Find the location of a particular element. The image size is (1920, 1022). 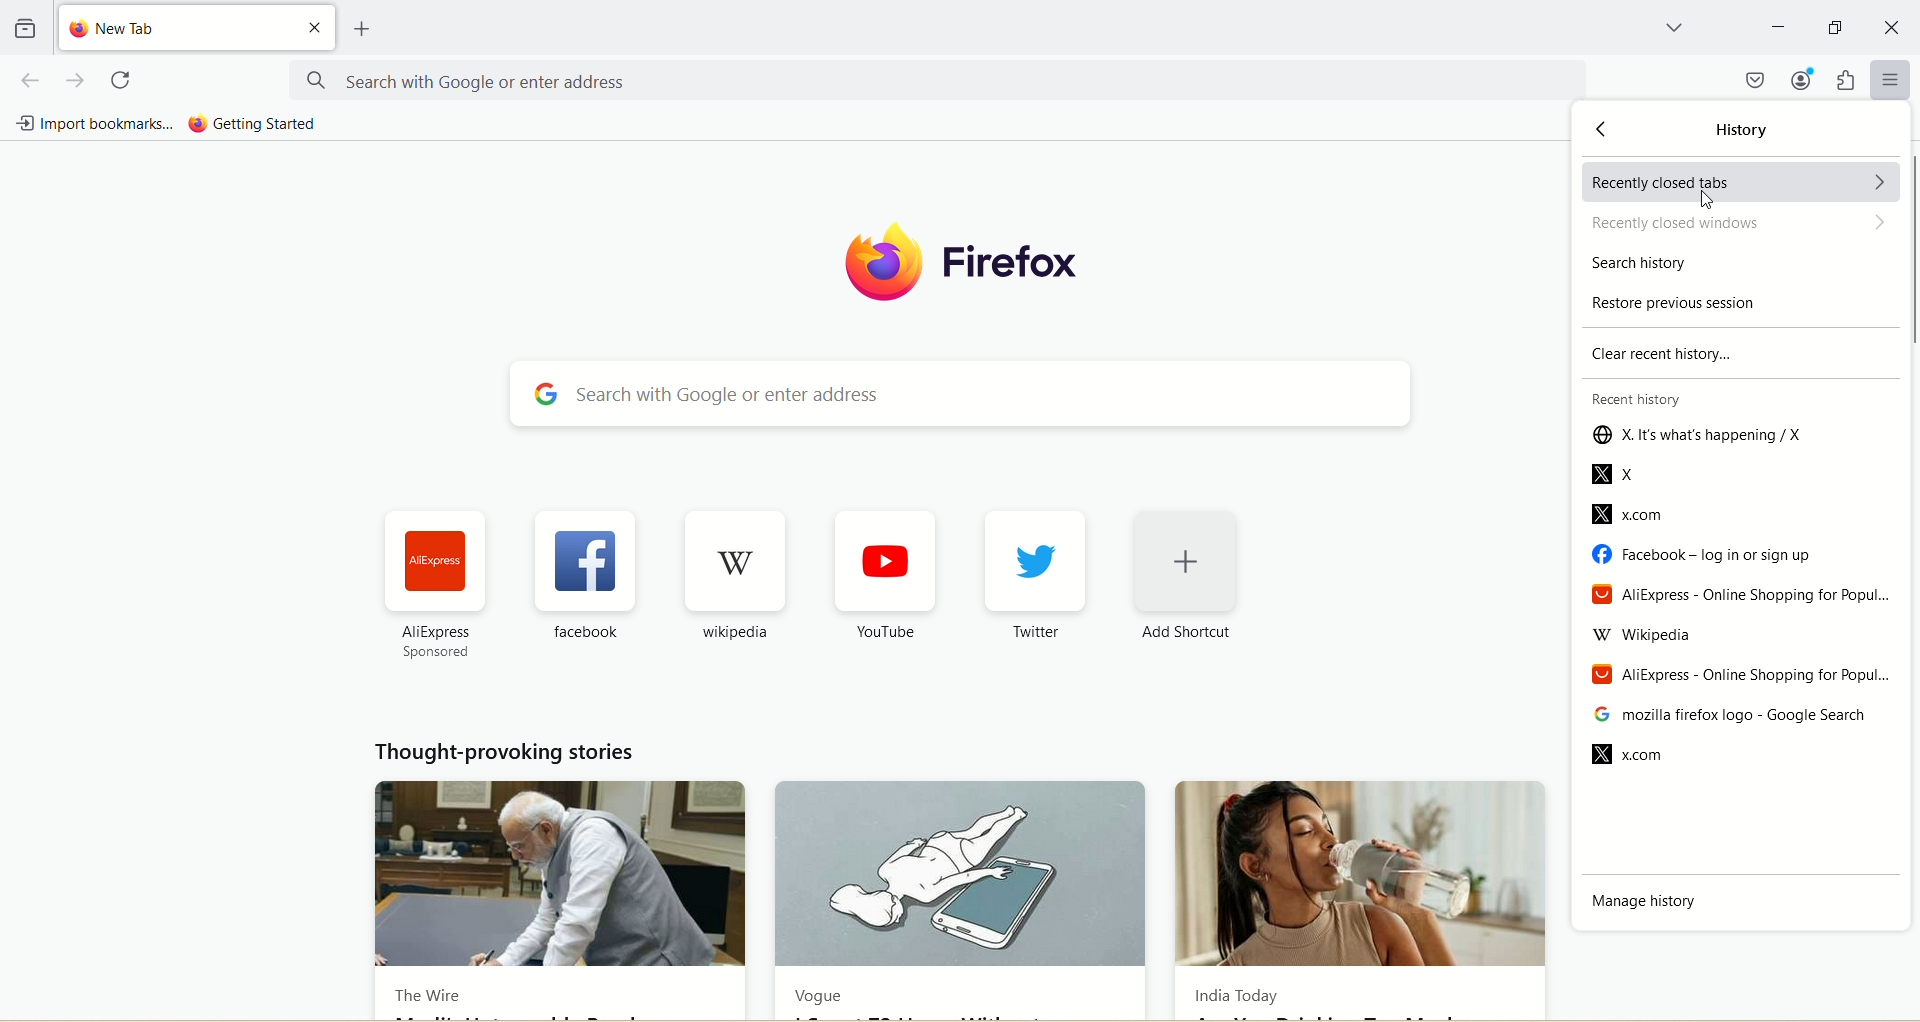

reload current page is located at coordinates (124, 80).